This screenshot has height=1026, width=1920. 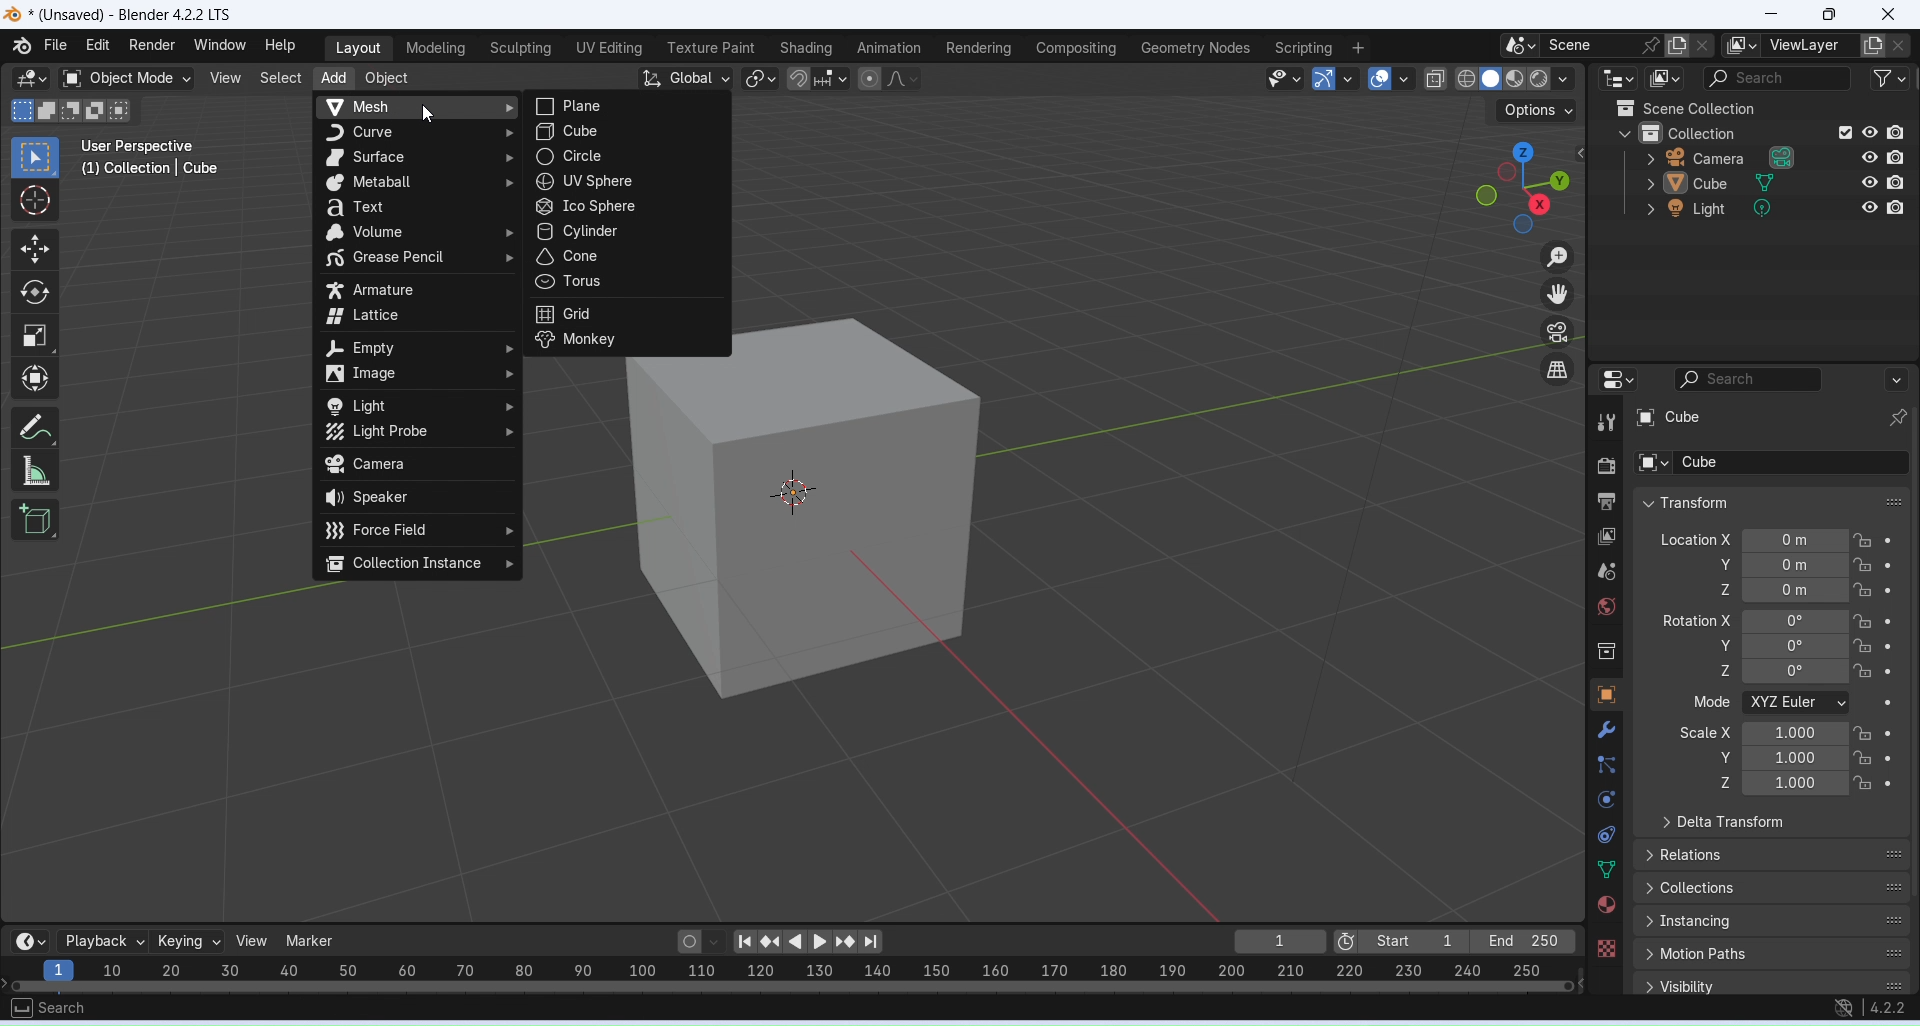 What do you see at coordinates (415, 159) in the screenshot?
I see `surface` at bounding box center [415, 159].